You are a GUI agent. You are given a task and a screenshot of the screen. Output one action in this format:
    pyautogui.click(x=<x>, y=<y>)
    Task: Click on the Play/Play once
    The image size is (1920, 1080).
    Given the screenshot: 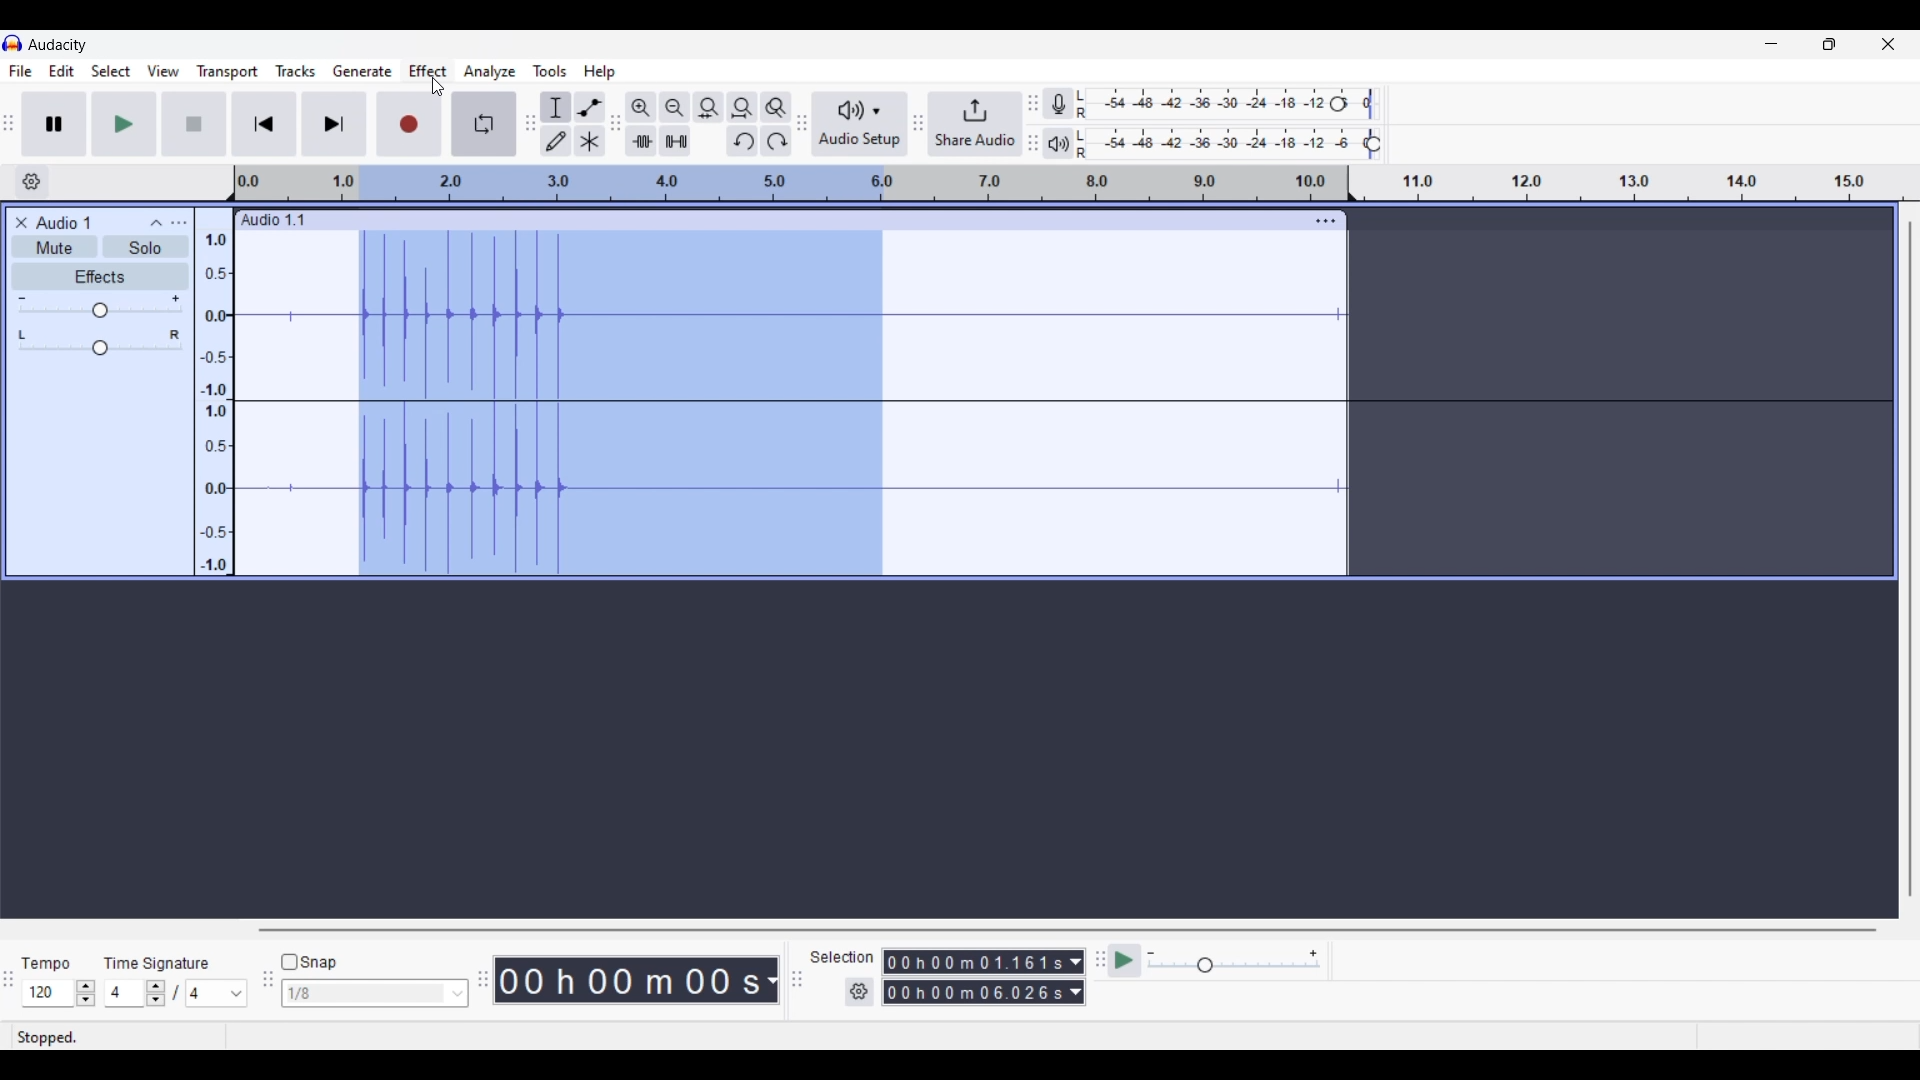 What is the action you would take?
    pyautogui.click(x=124, y=123)
    